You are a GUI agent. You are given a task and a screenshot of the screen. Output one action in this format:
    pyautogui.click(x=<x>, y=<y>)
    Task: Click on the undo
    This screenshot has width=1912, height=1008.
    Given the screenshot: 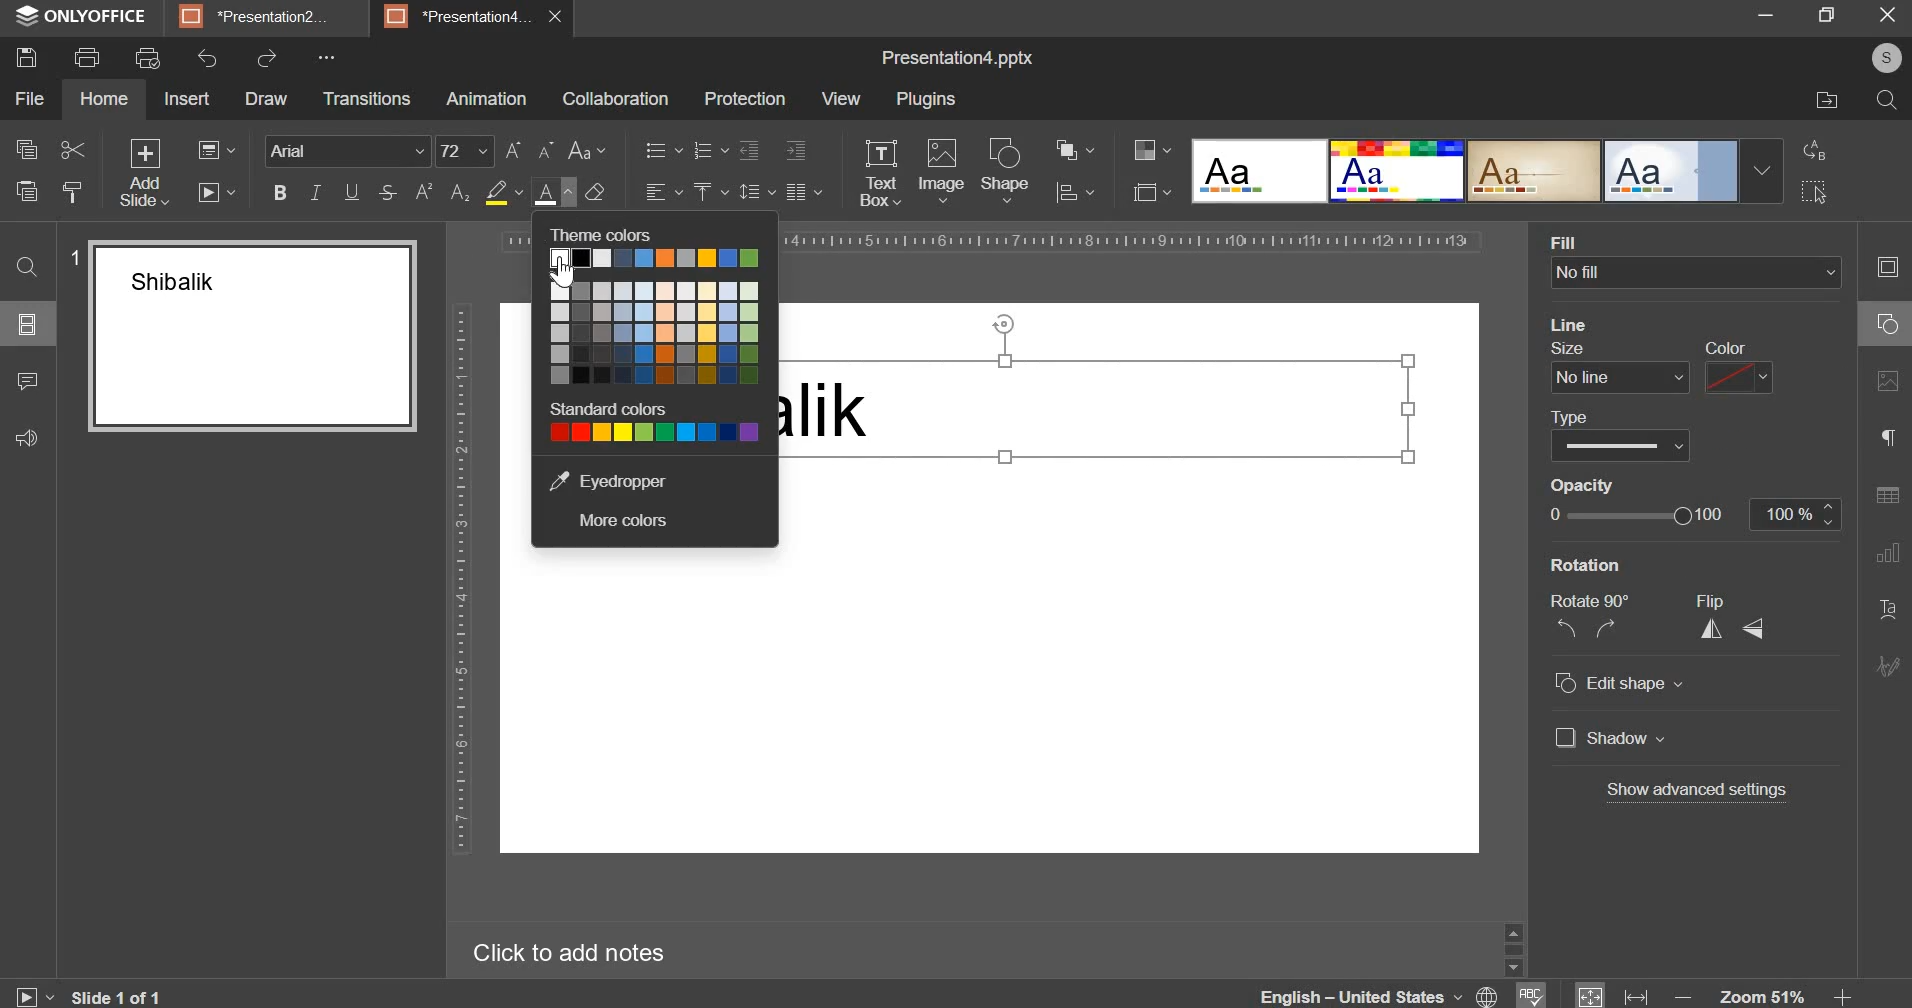 What is the action you would take?
    pyautogui.click(x=207, y=57)
    